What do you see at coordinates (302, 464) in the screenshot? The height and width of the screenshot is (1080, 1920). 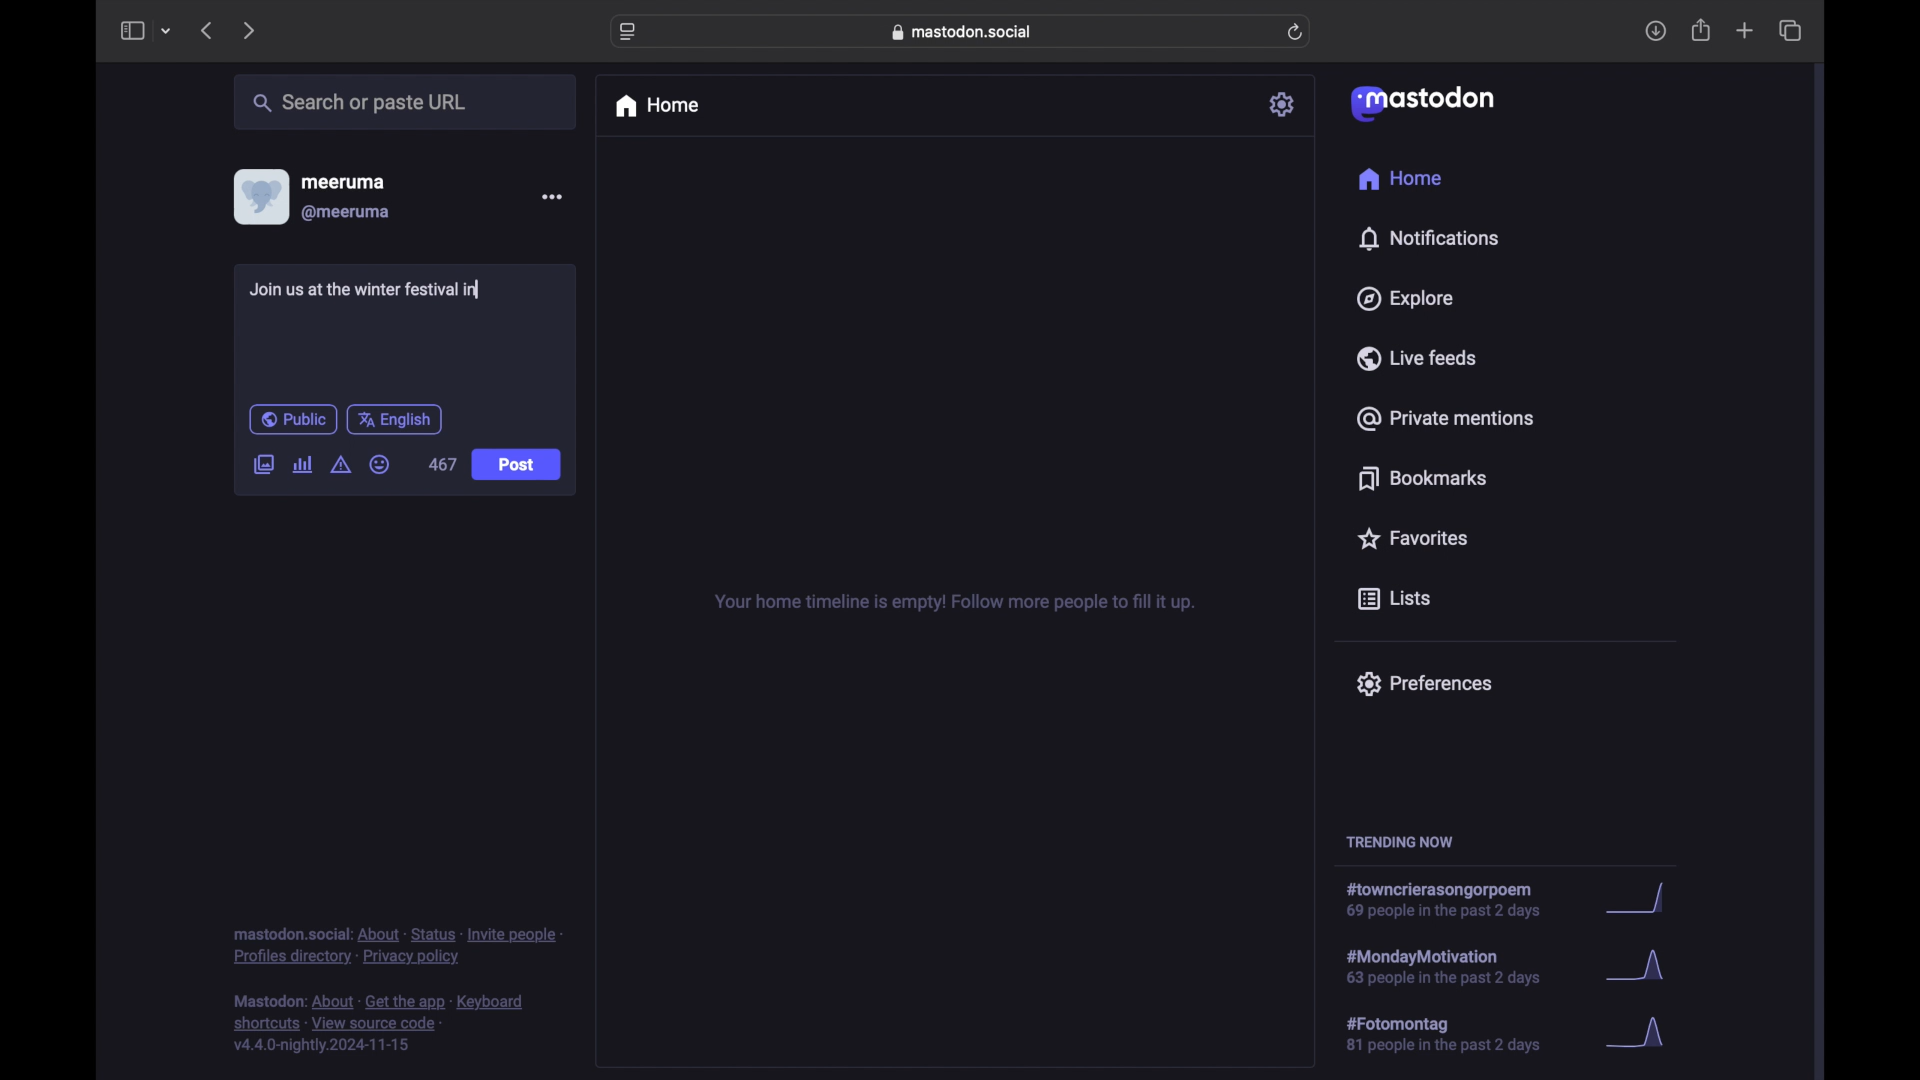 I see `add  poll` at bounding box center [302, 464].